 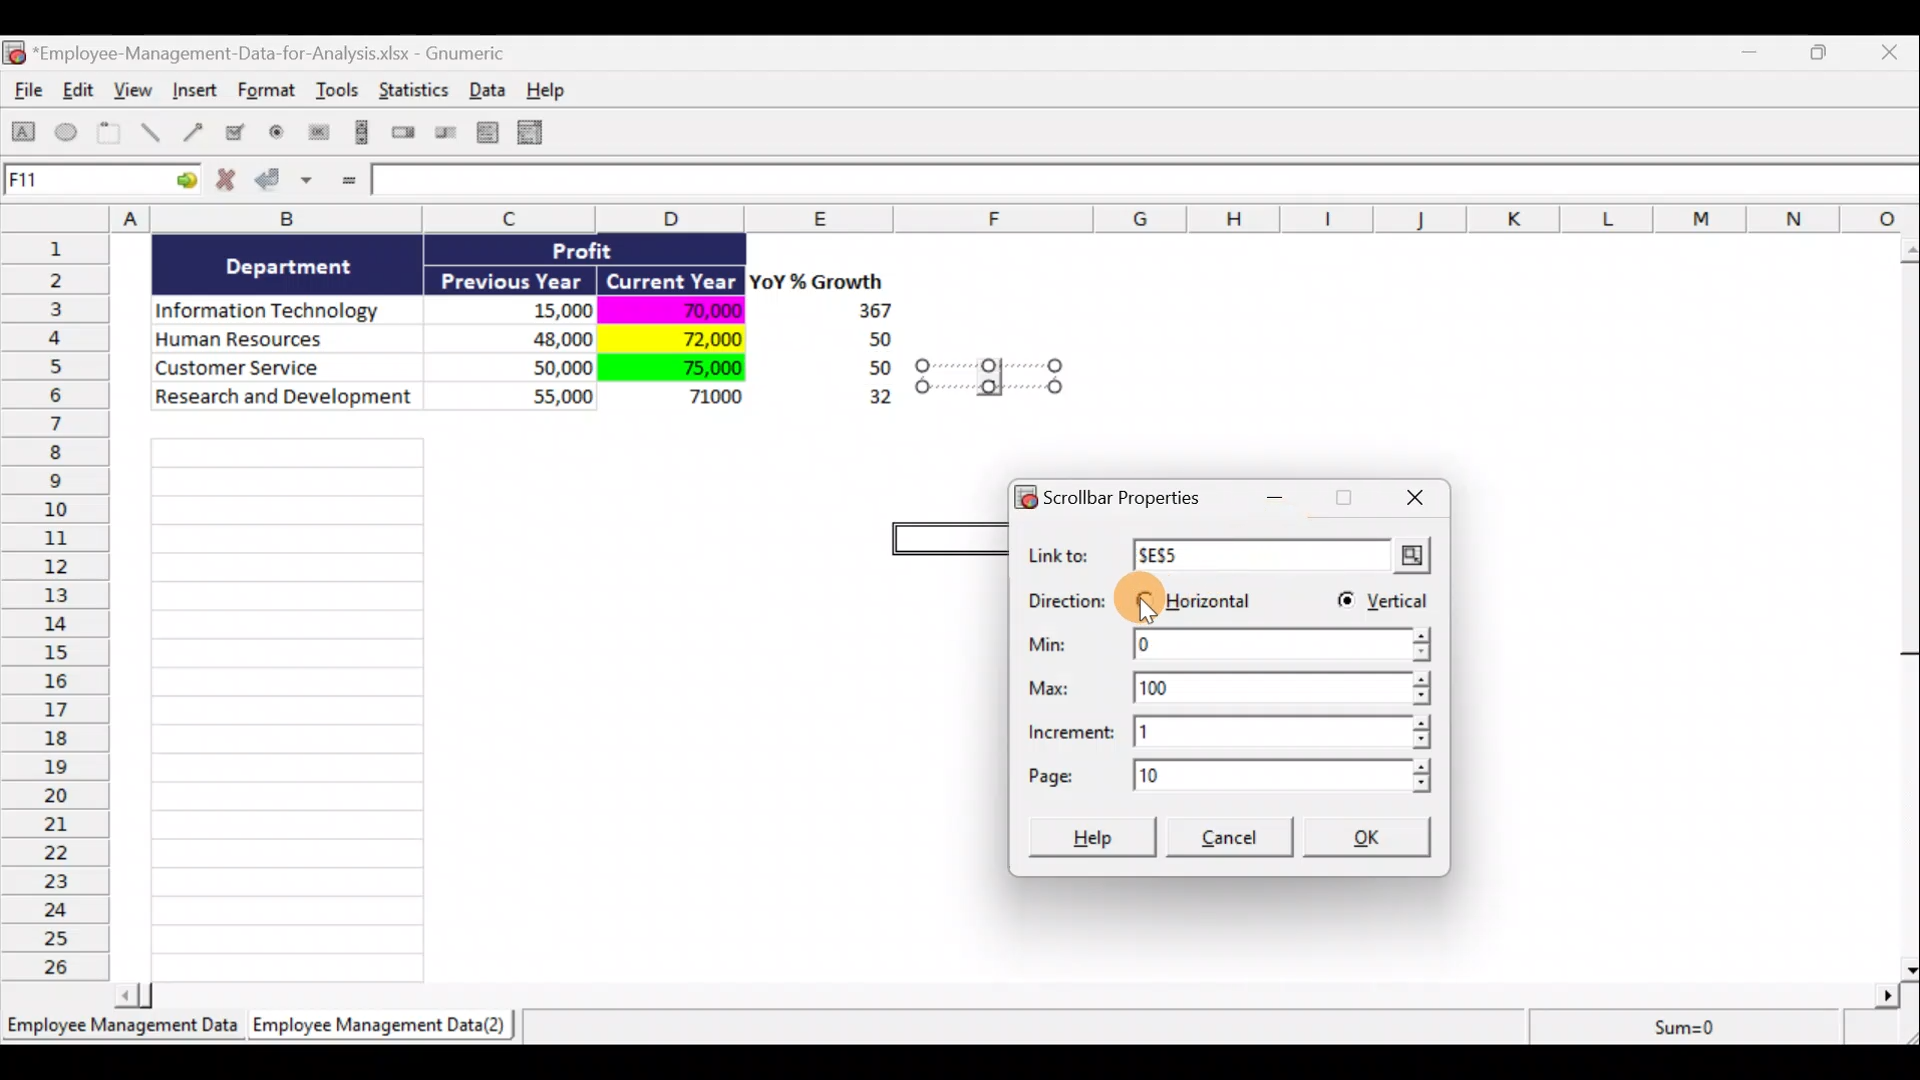 I want to click on Scroll bar, so click(x=1907, y=604).